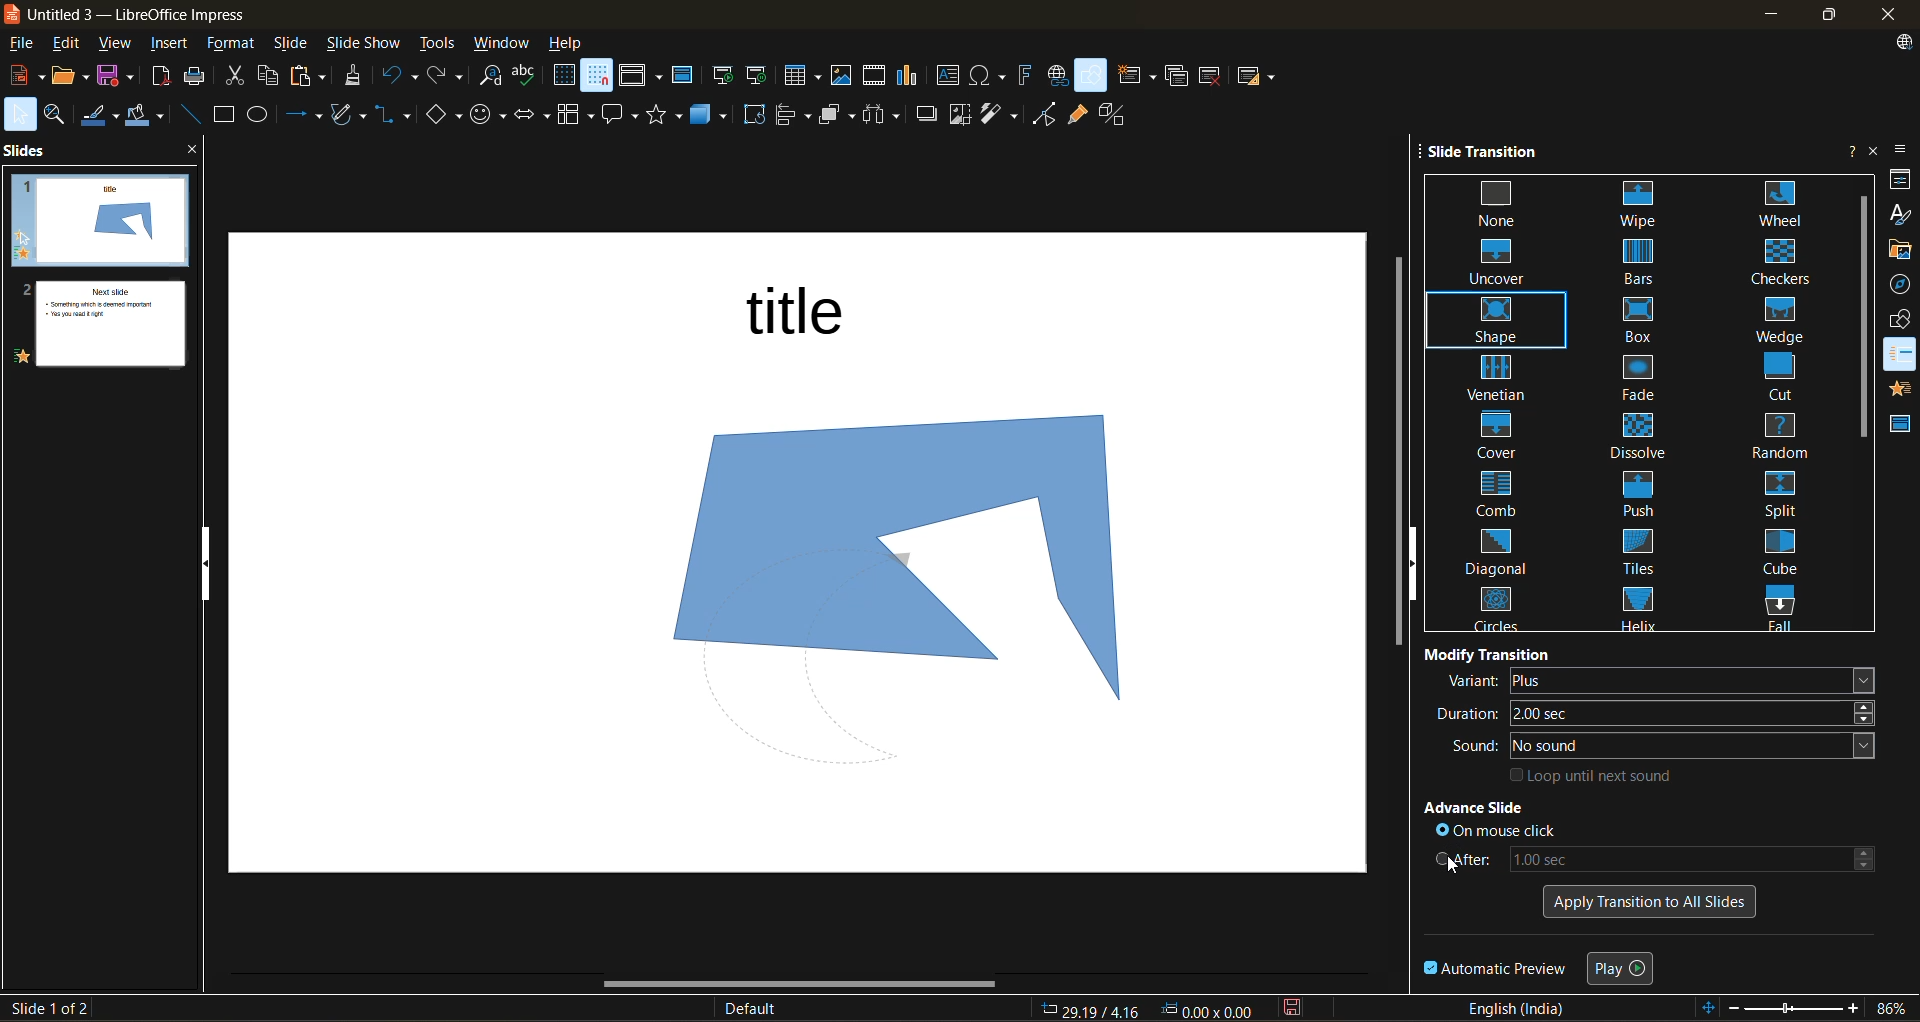 This screenshot has width=1920, height=1022. Describe the element at coordinates (1093, 76) in the screenshot. I see `show draw functions` at that location.